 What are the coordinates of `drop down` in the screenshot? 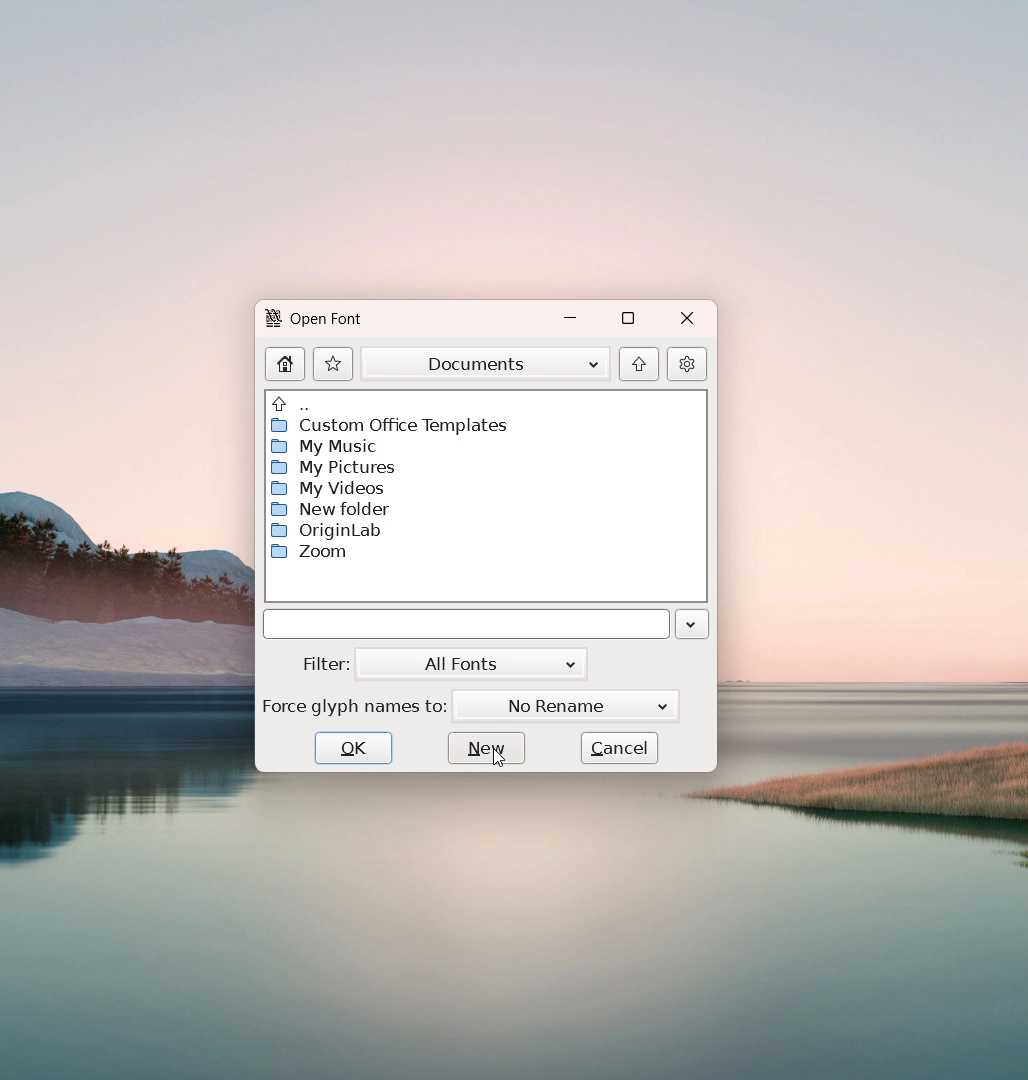 It's located at (692, 625).